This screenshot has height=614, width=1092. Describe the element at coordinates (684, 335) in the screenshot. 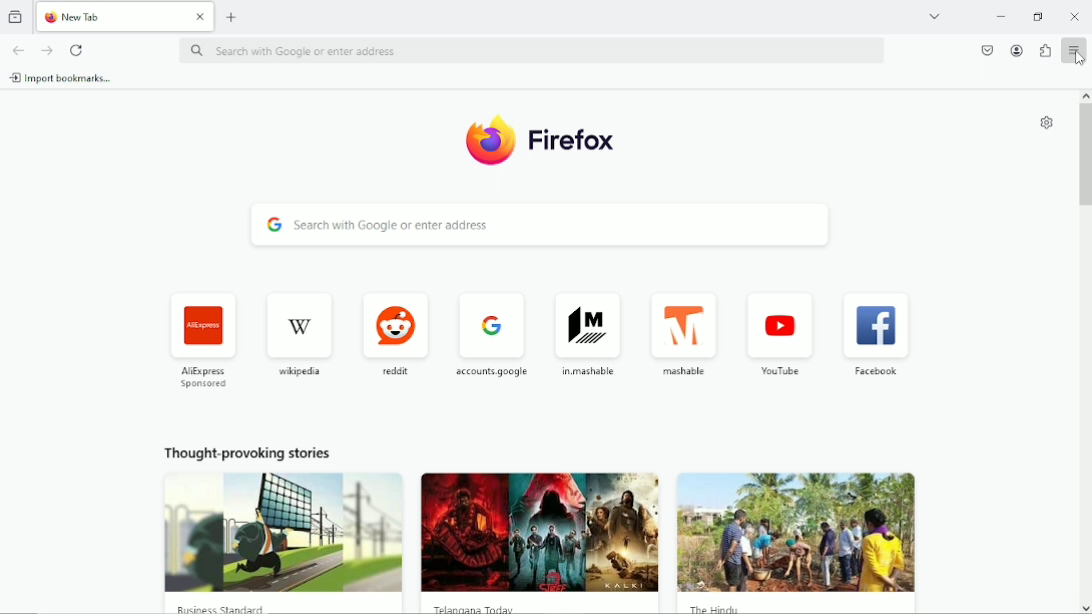

I see `mashable` at that location.